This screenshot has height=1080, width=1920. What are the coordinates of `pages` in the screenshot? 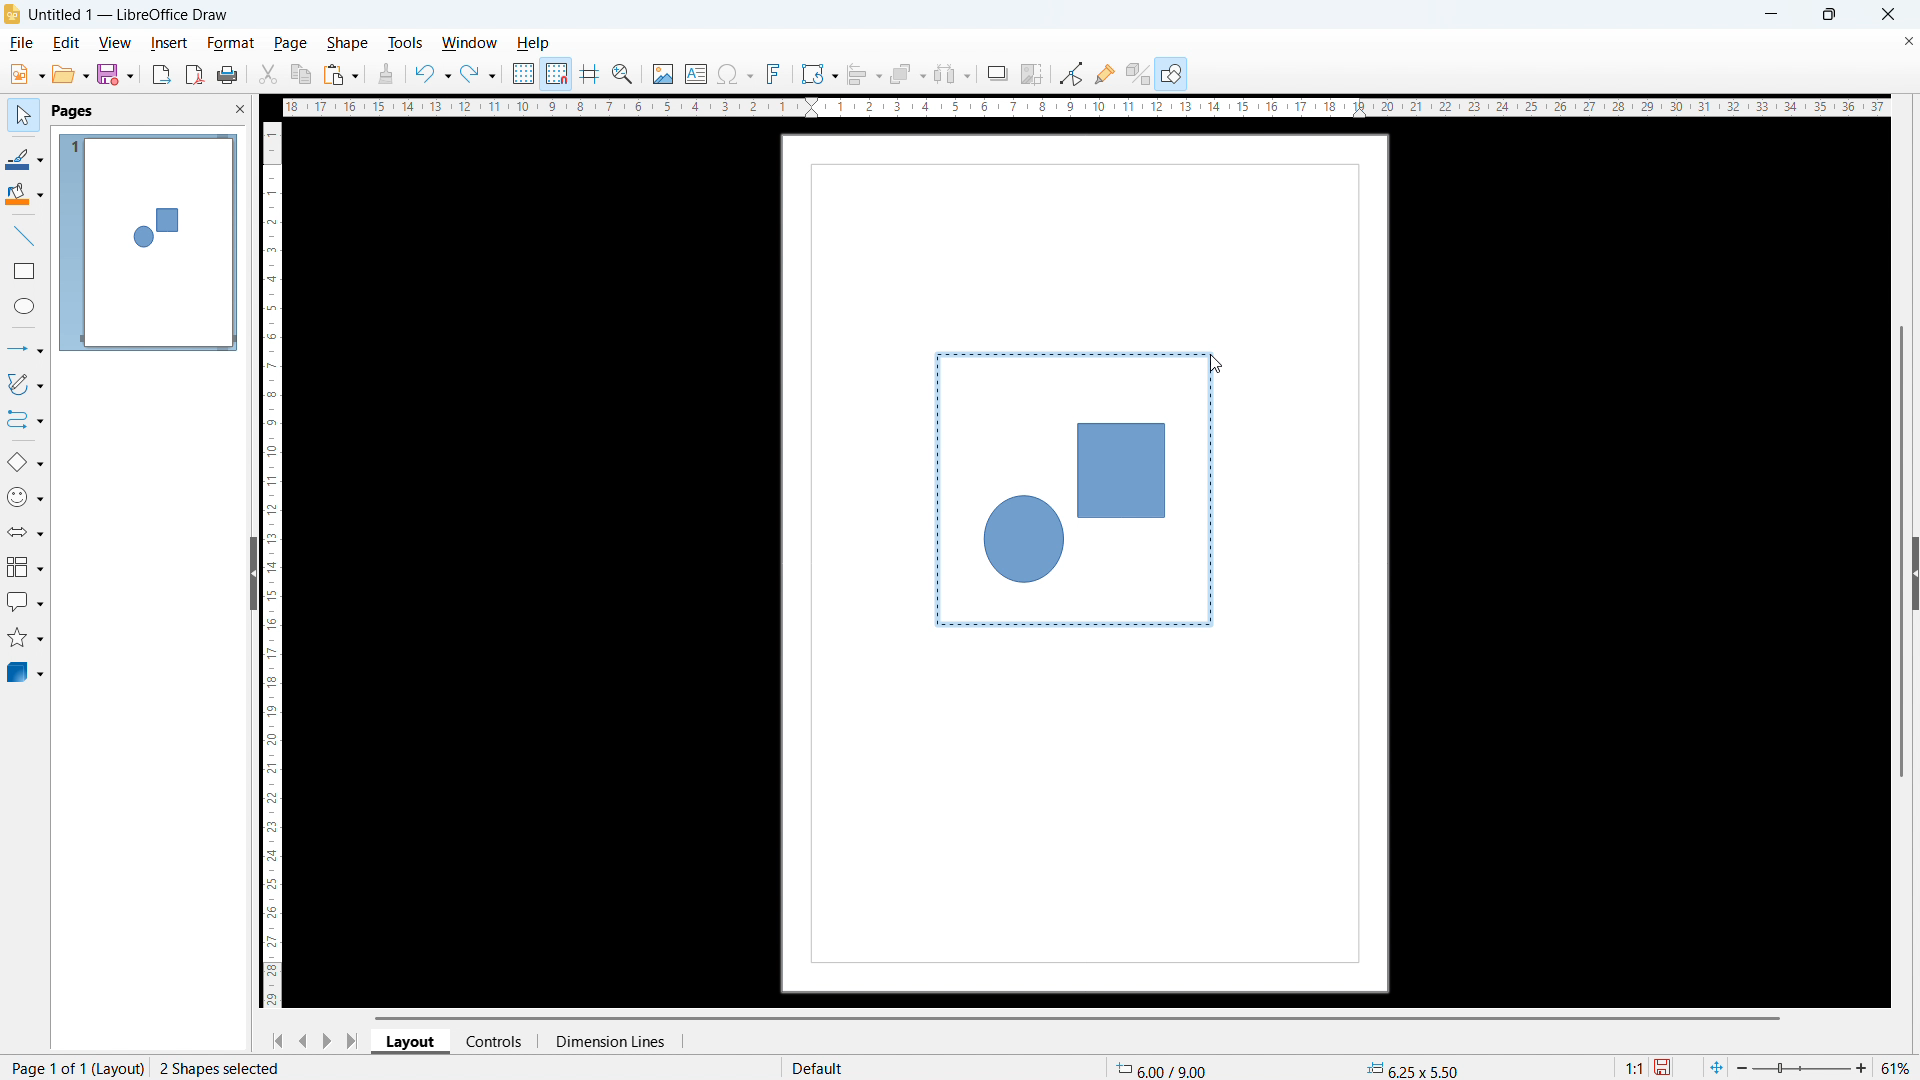 It's located at (74, 110).